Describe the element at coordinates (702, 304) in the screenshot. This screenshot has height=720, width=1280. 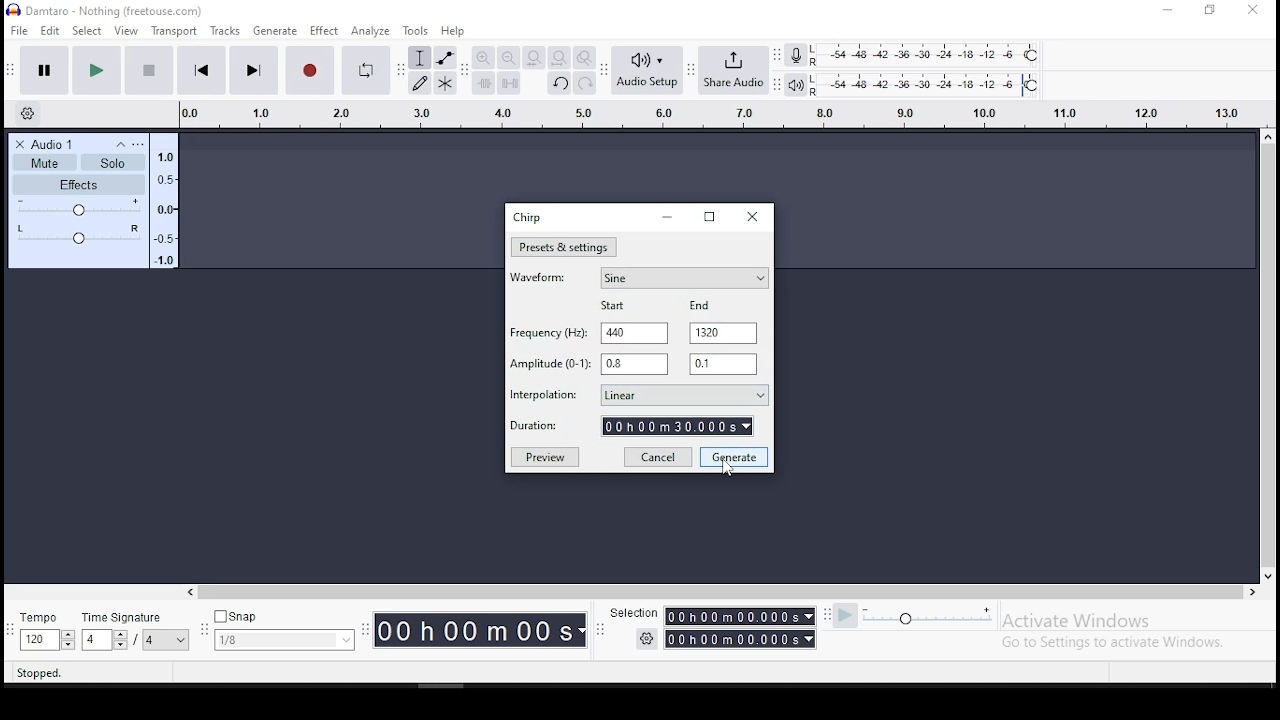
I see `end` at that location.